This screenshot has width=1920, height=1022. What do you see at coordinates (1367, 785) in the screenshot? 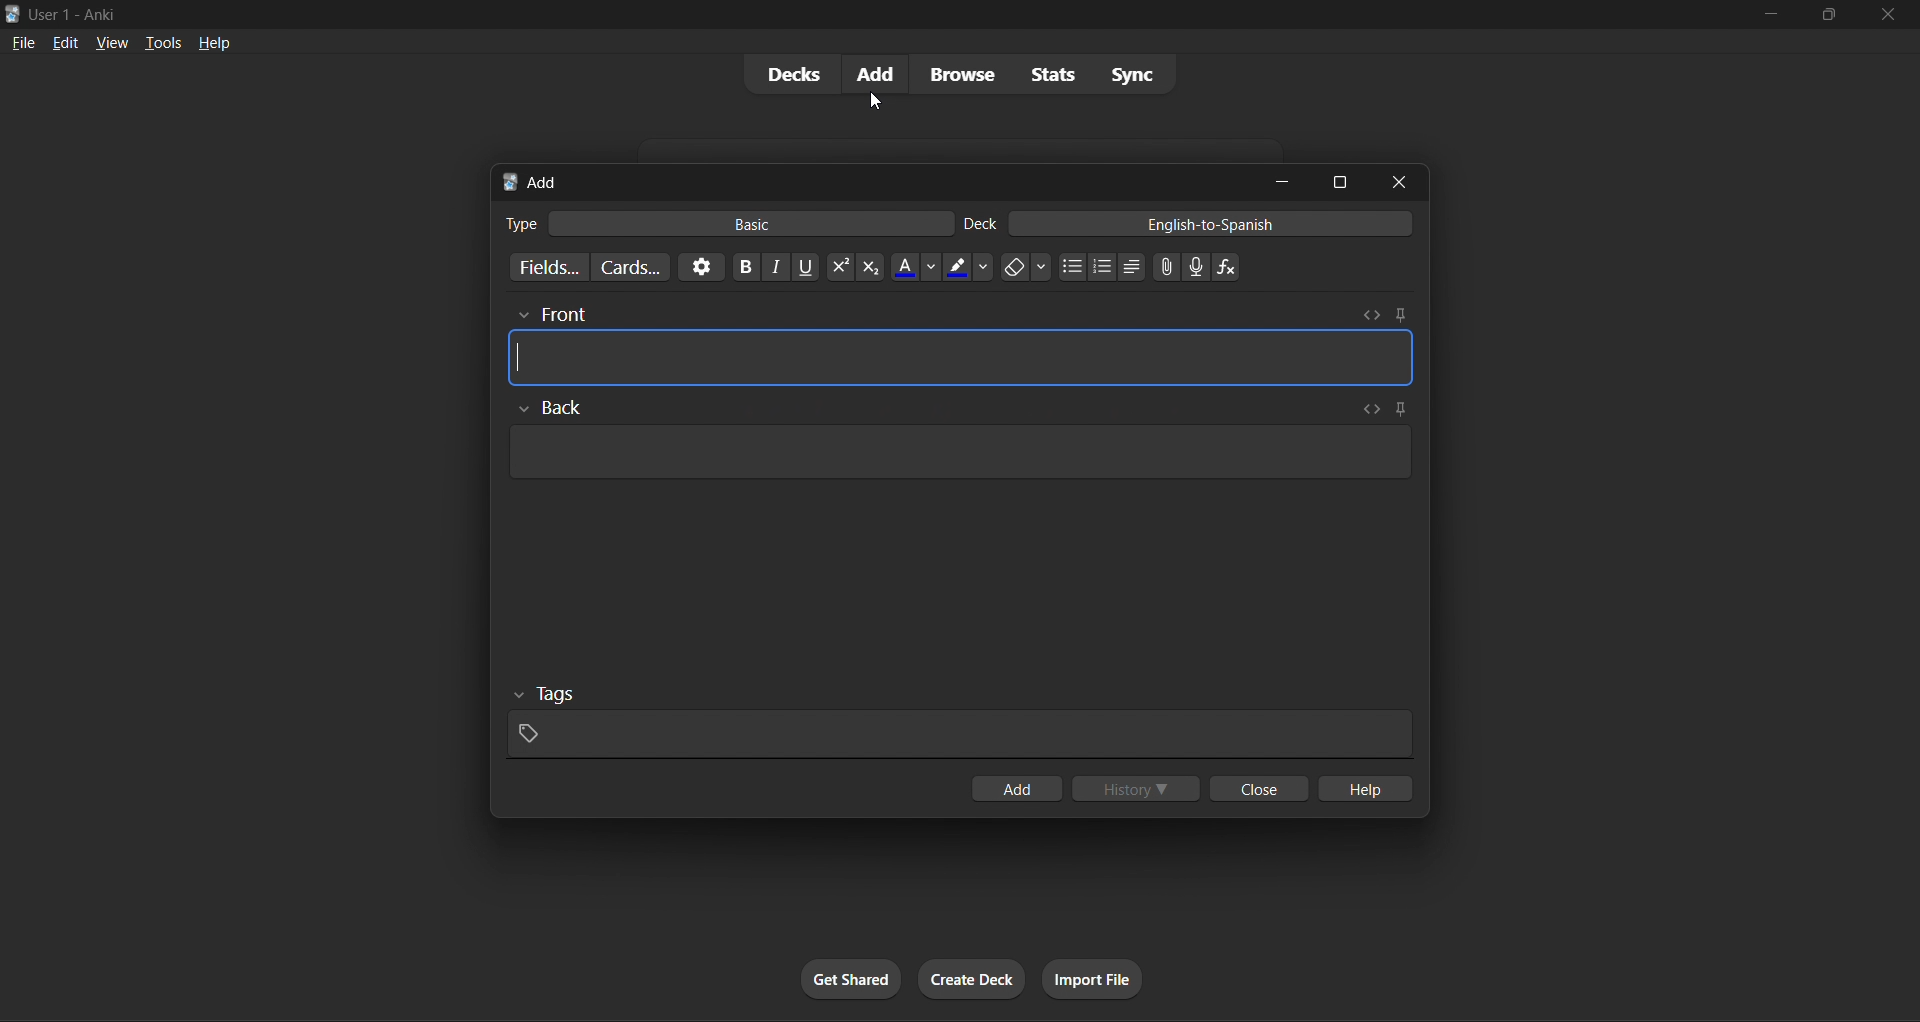
I see `help` at bounding box center [1367, 785].